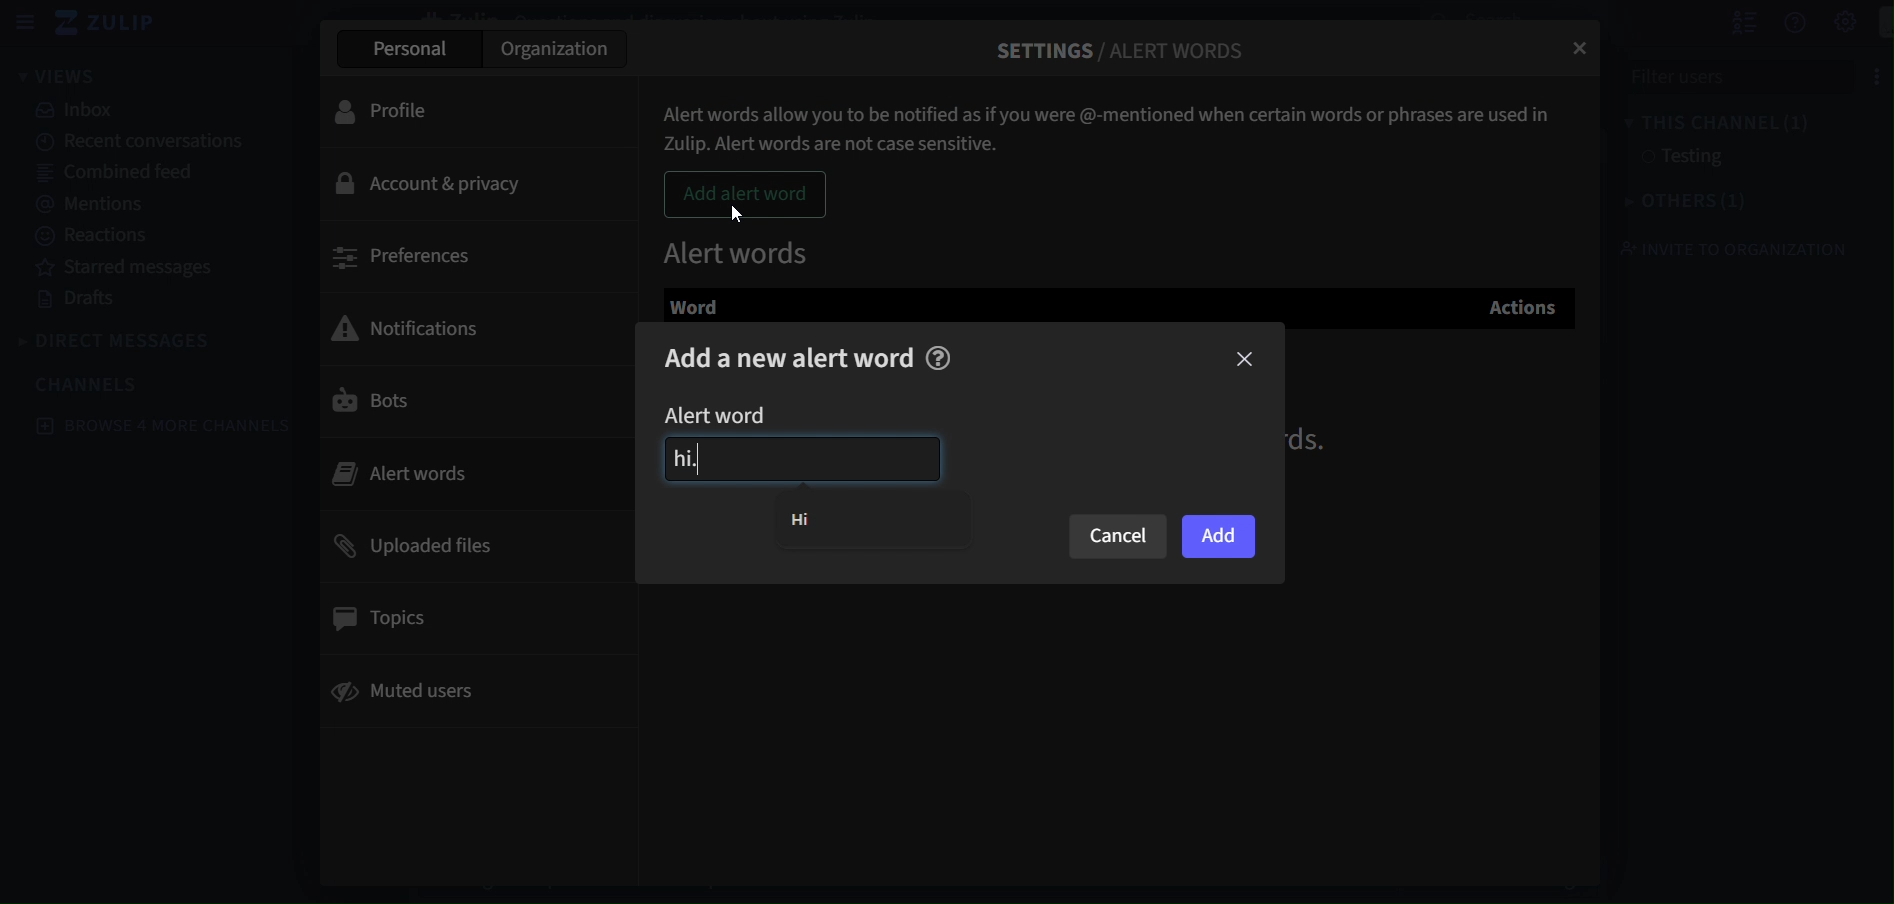 Image resolution: width=1894 pixels, height=904 pixels. What do you see at coordinates (741, 249) in the screenshot?
I see `alert words` at bounding box center [741, 249].